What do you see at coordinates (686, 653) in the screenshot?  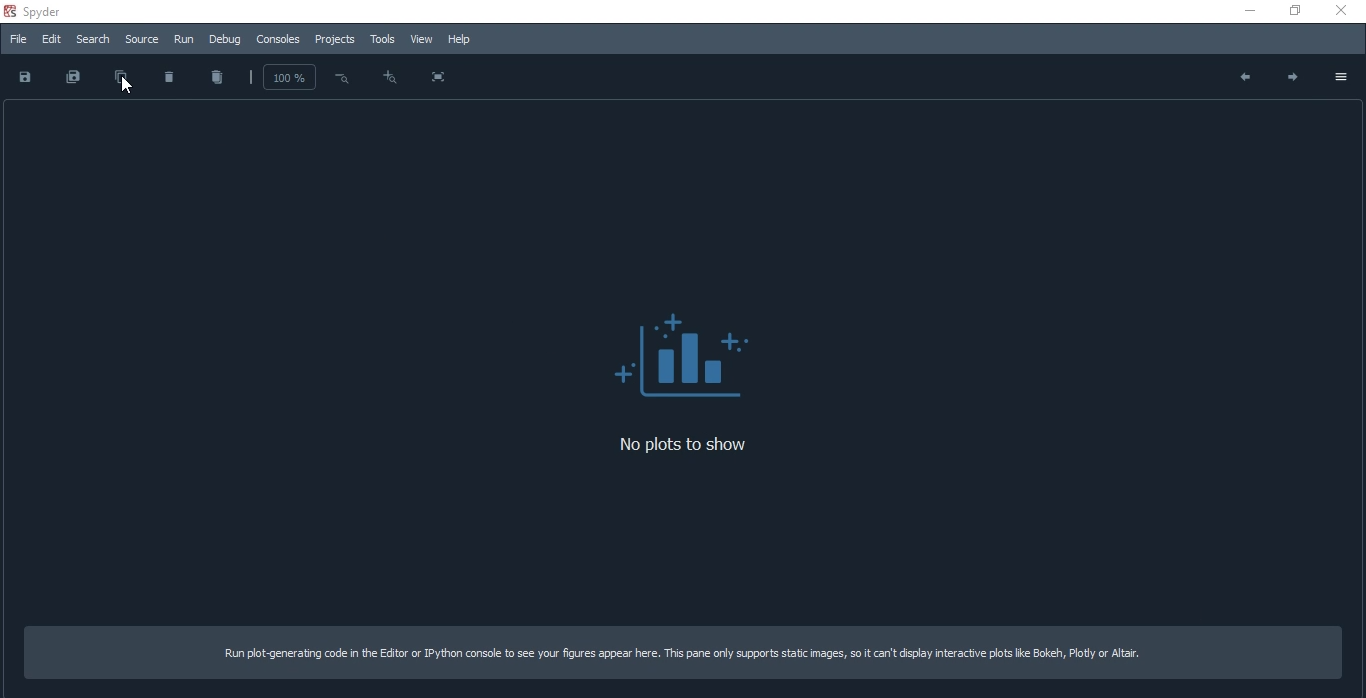 I see `run plot generating code in the Editor or IPythone console to see your figures appear here. This pane only supports static images, so it can't display interactive plots like Bokeh, Plotly or Altair` at bounding box center [686, 653].